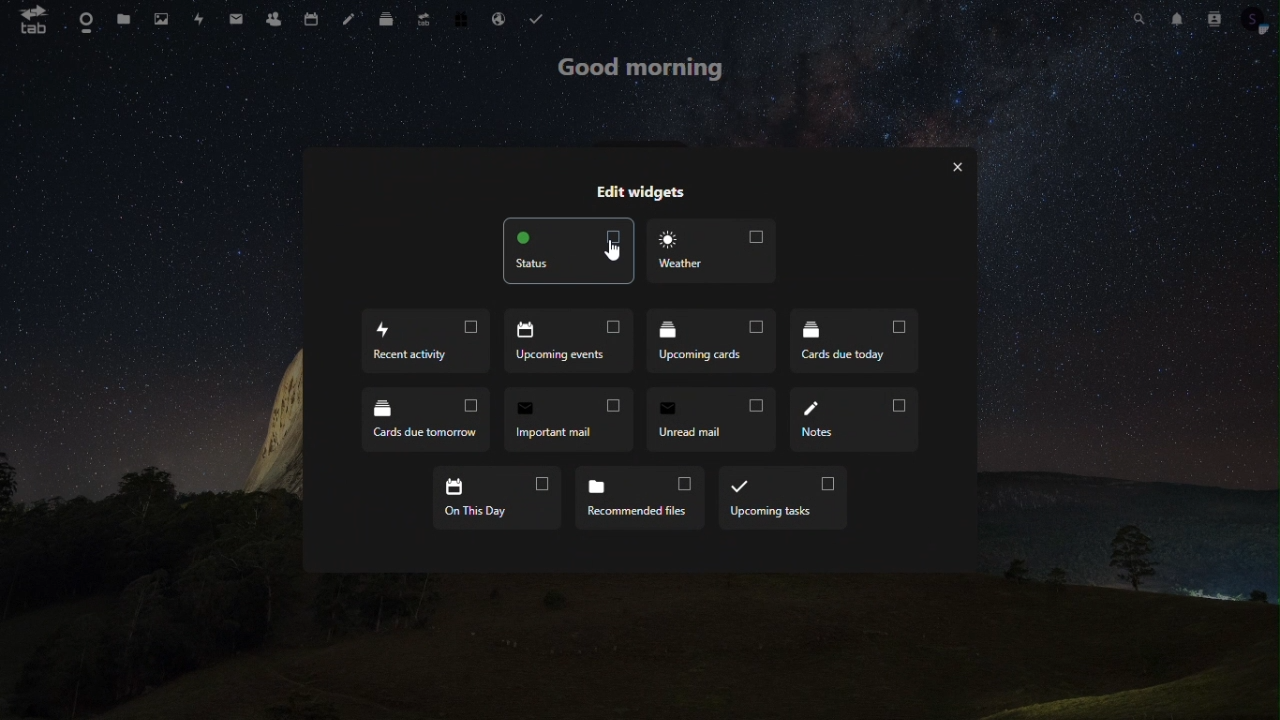  Describe the element at coordinates (200, 21) in the screenshot. I see `activity` at that location.